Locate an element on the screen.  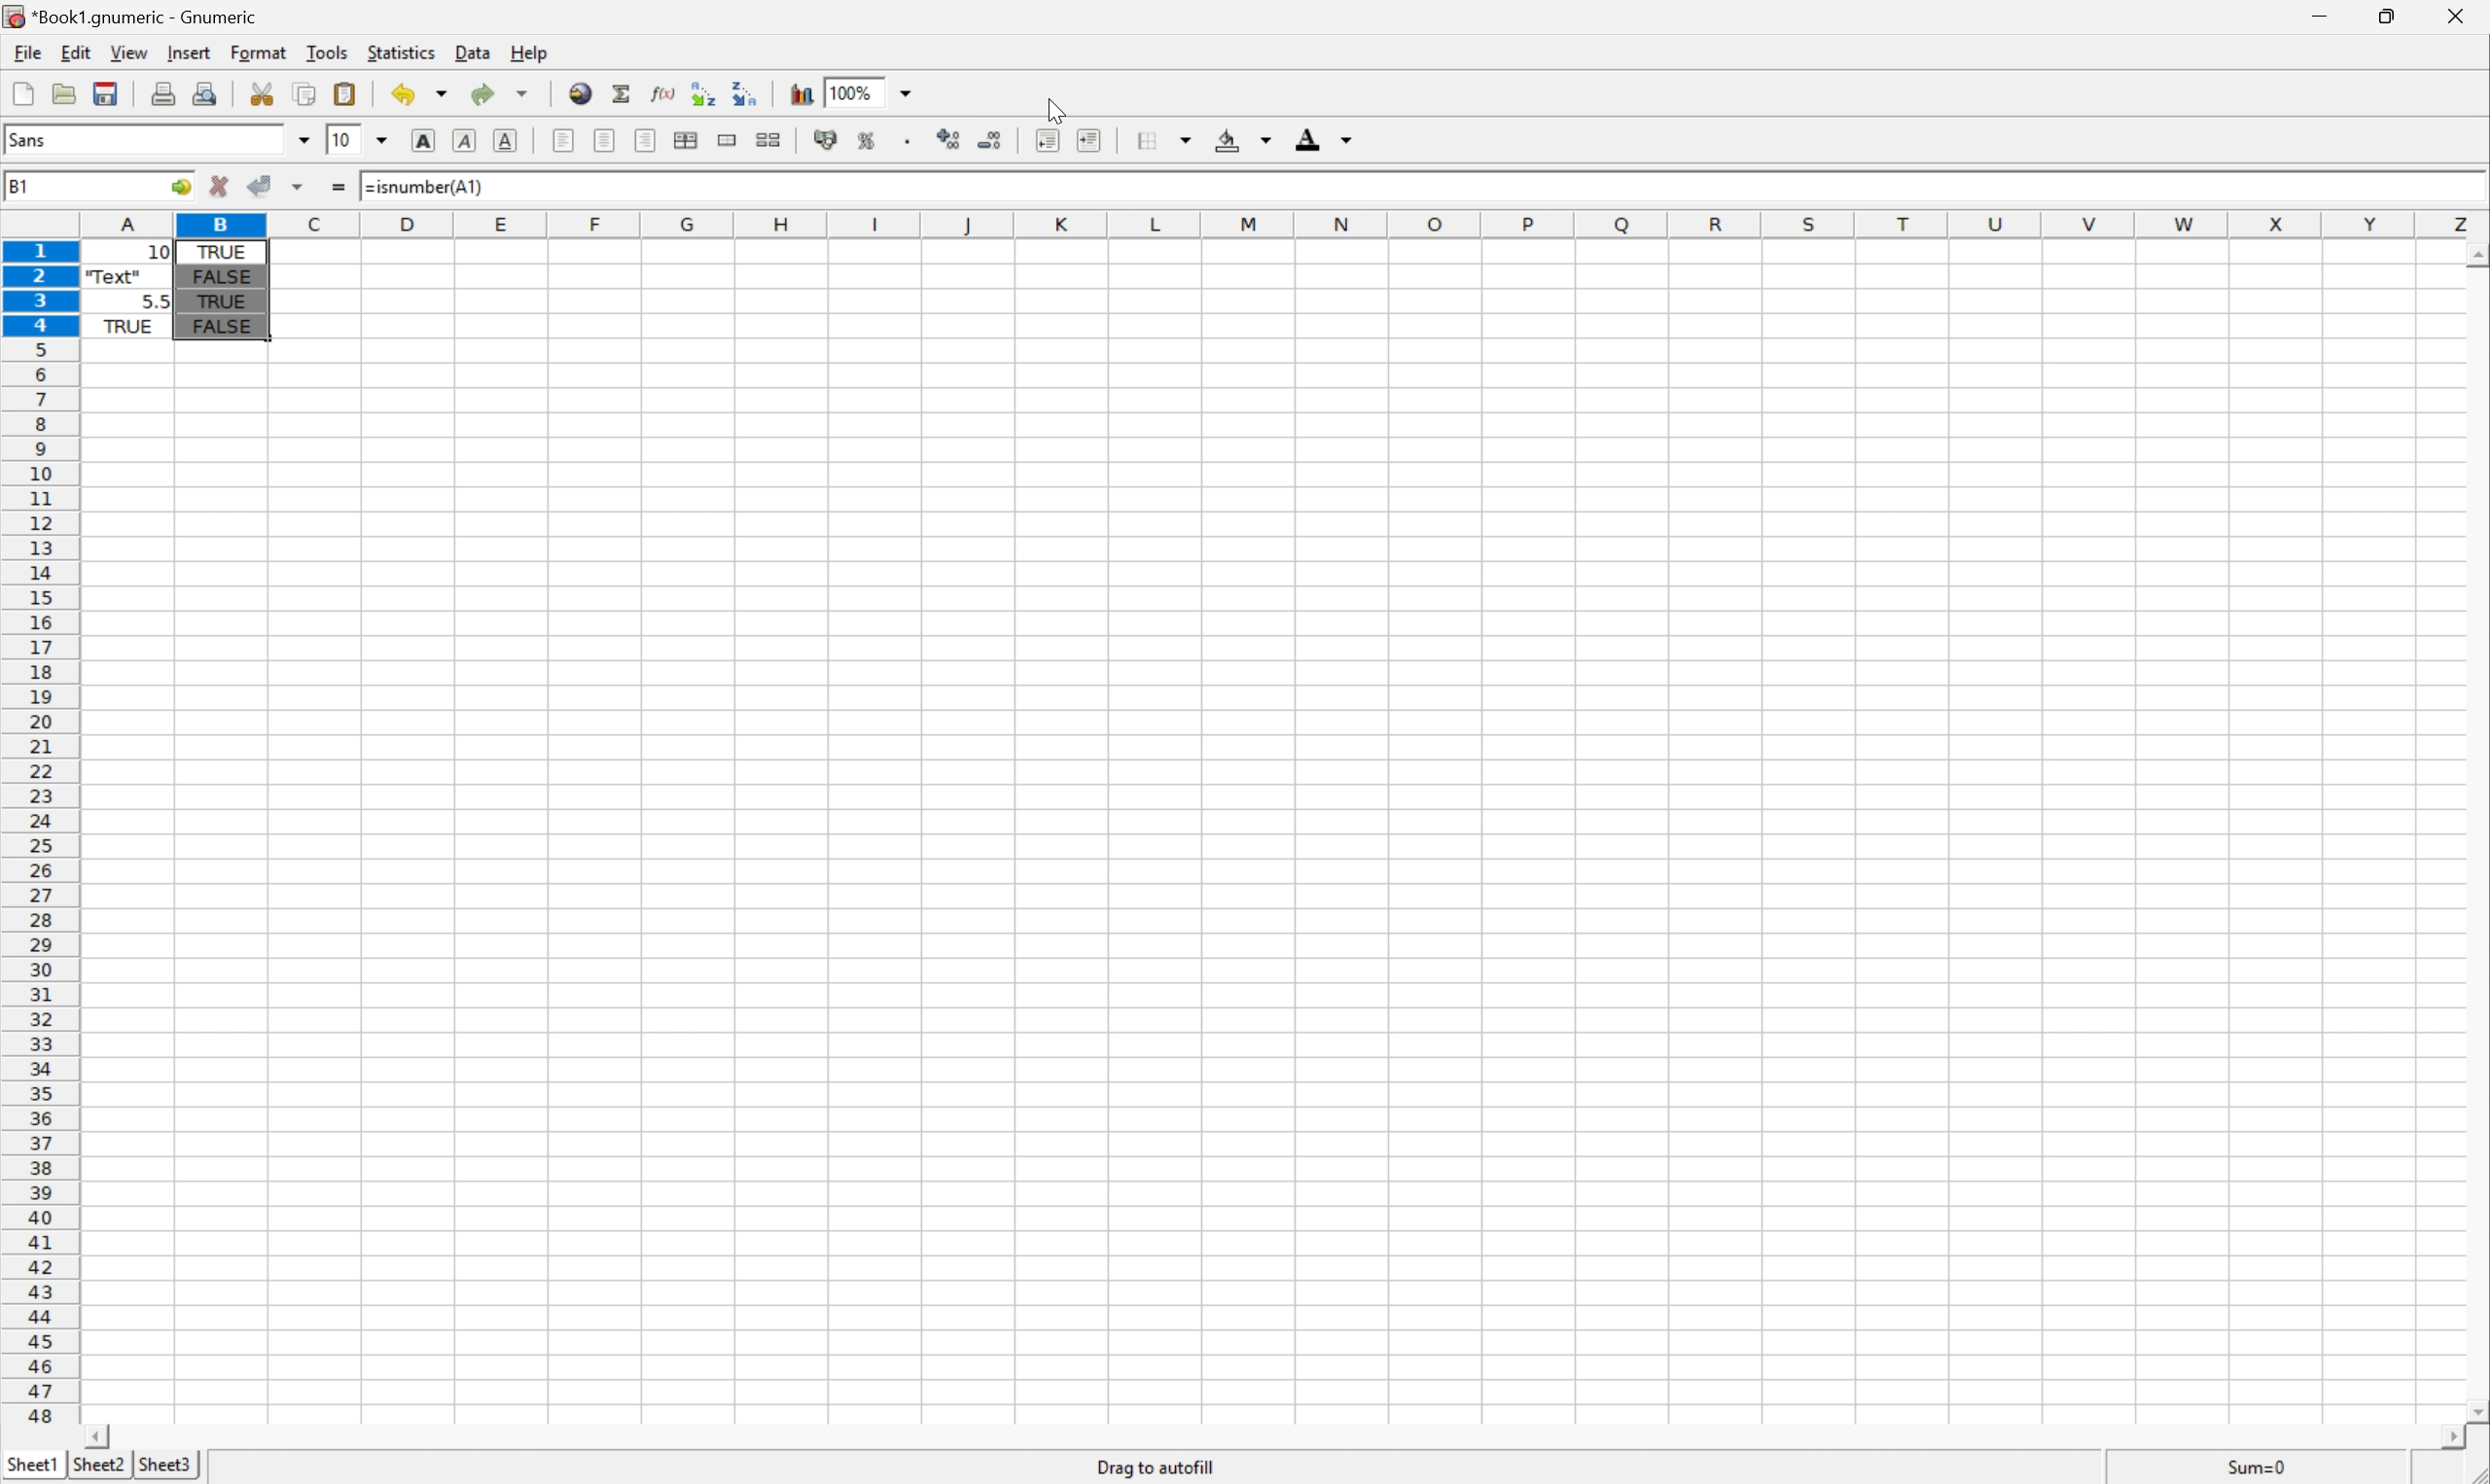
Cursor is located at coordinates (1055, 114).